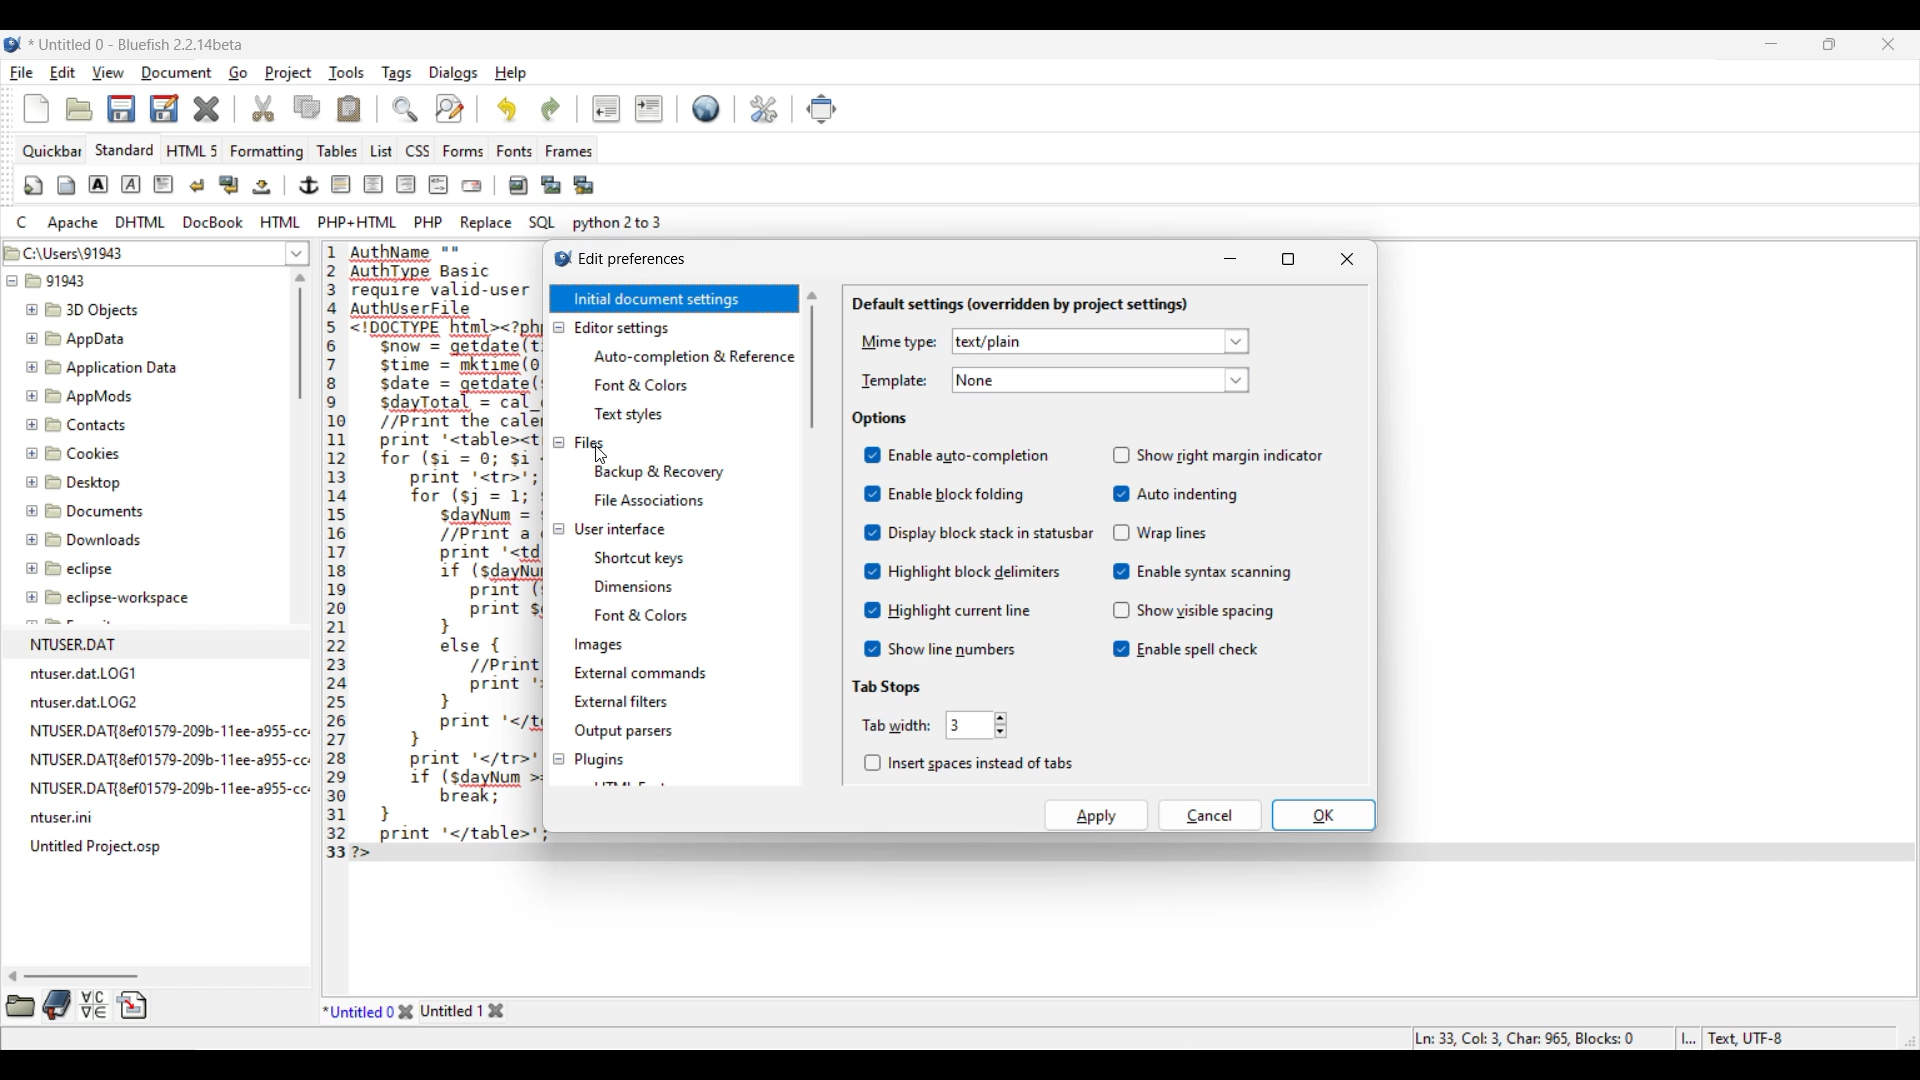  Describe the element at coordinates (1237, 361) in the screenshot. I see `List options under Default settings` at that location.